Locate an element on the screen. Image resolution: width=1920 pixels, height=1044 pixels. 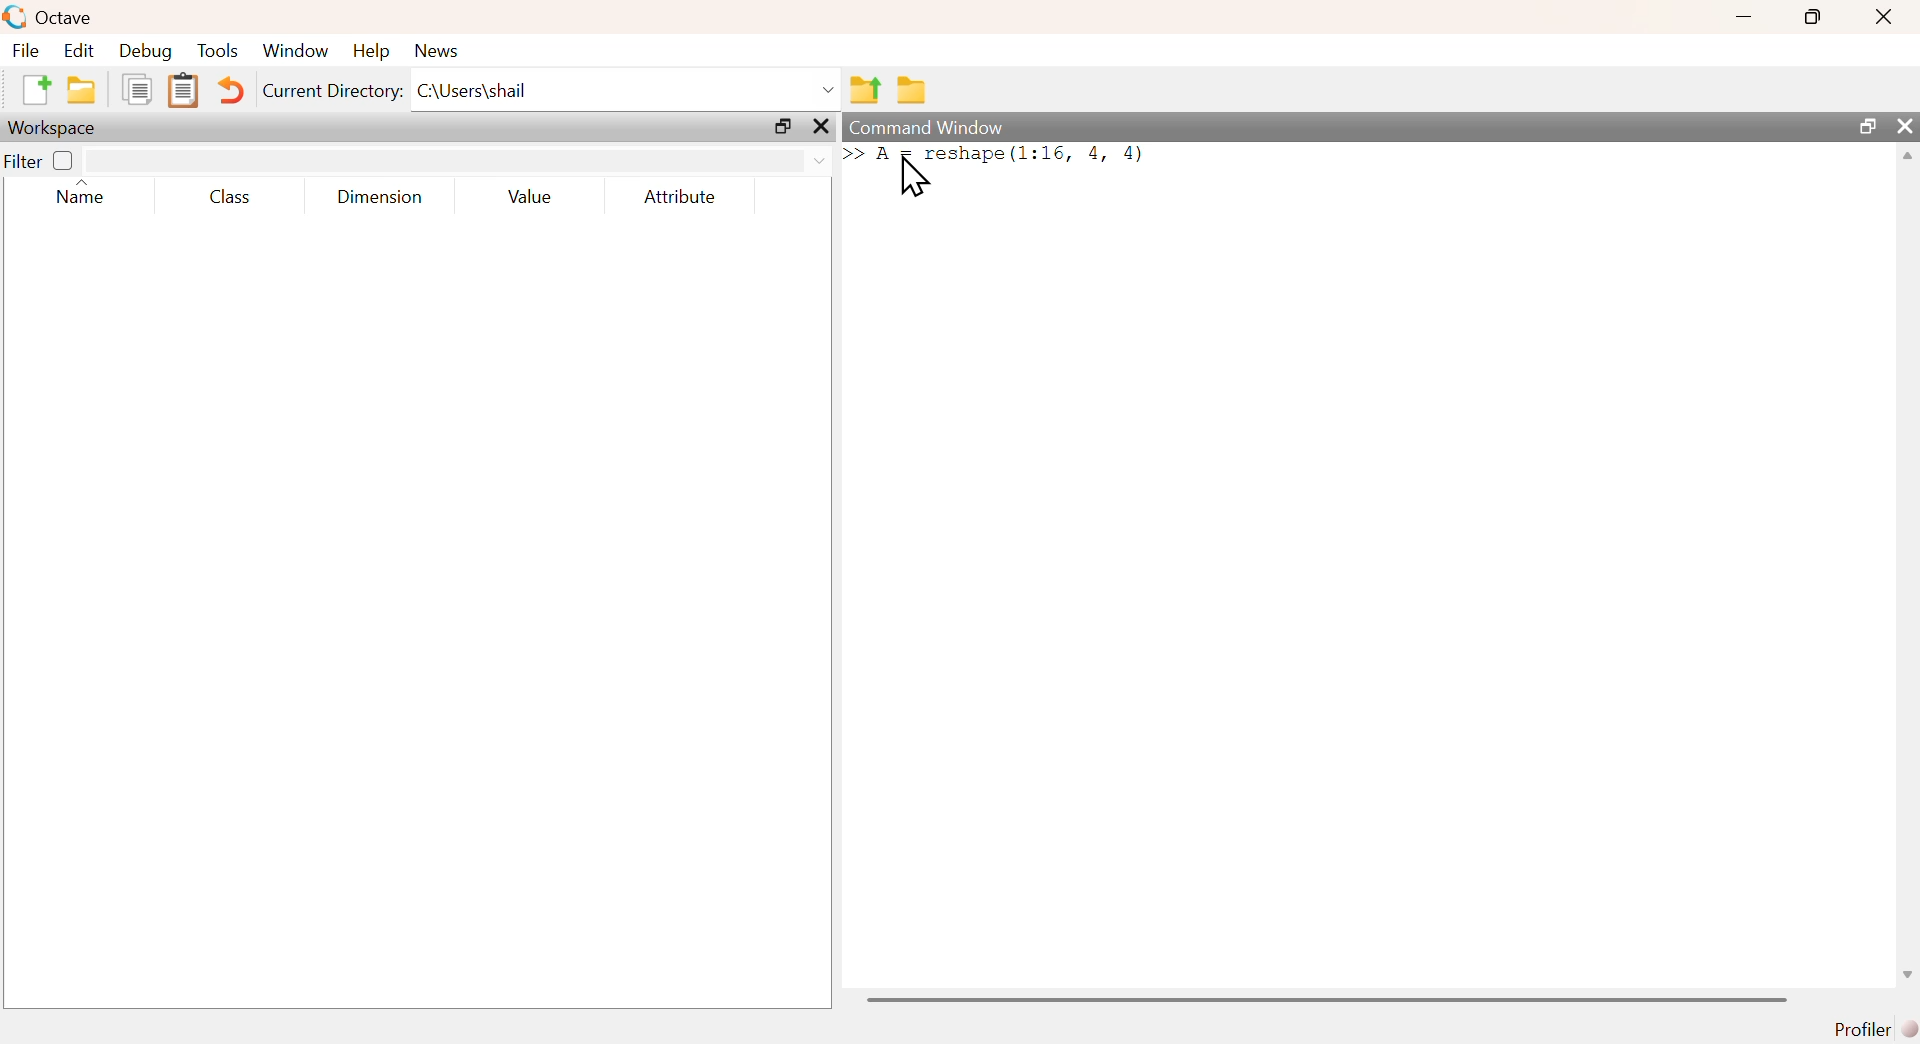
minimize is located at coordinates (1741, 19).